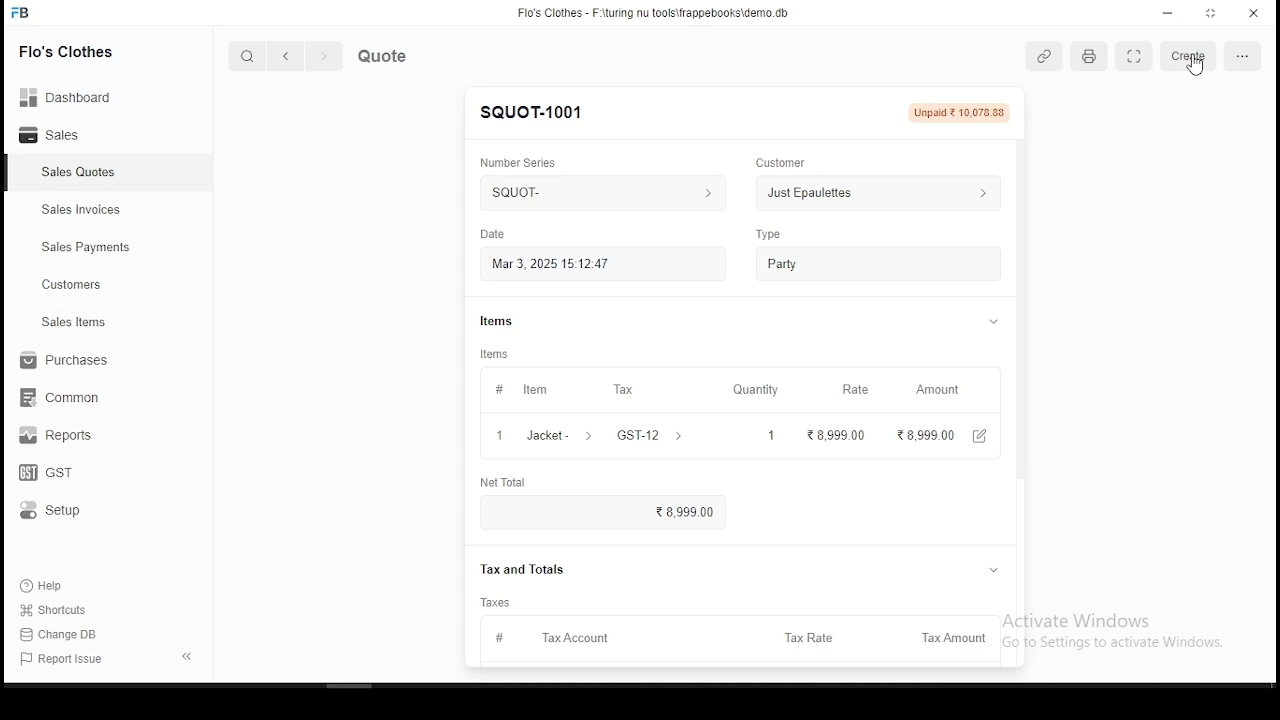 Image resolution: width=1280 pixels, height=720 pixels. I want to click on GST-12 >, so click(653, 435).